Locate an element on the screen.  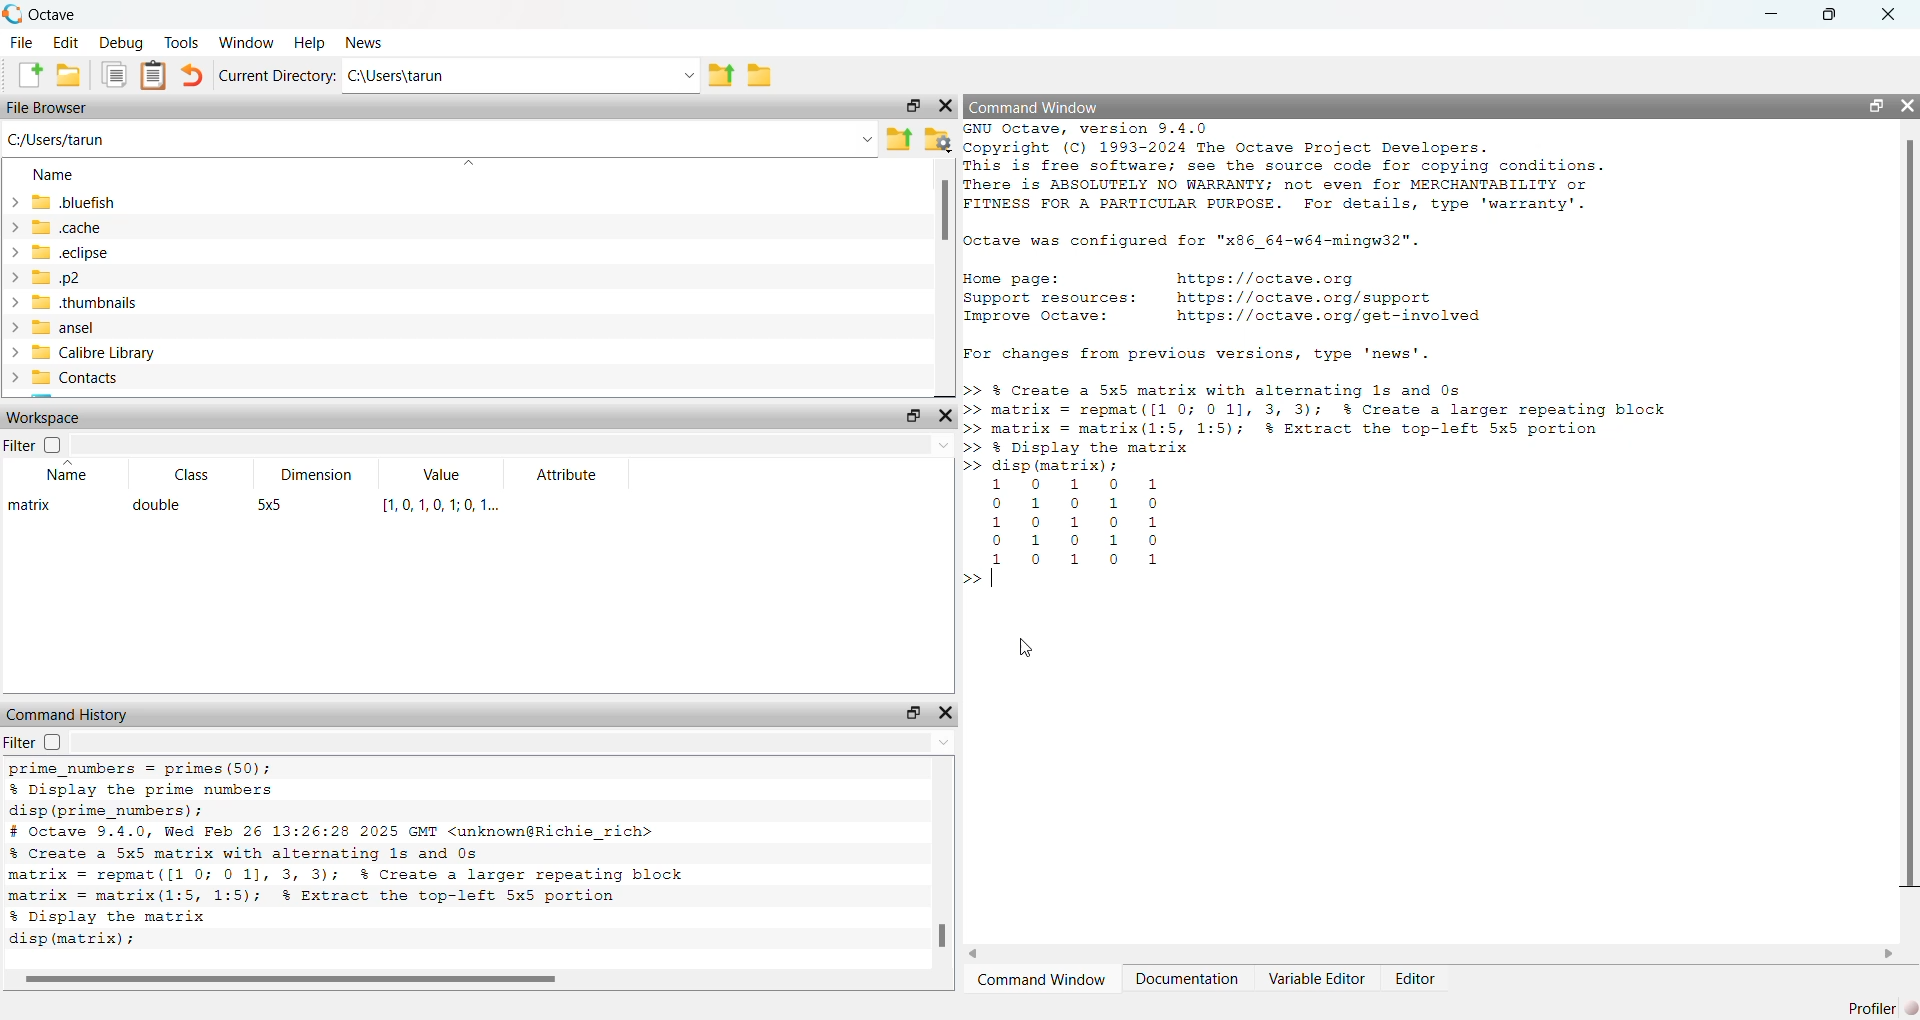
scroll bar is located at coordinates (1910, 513).